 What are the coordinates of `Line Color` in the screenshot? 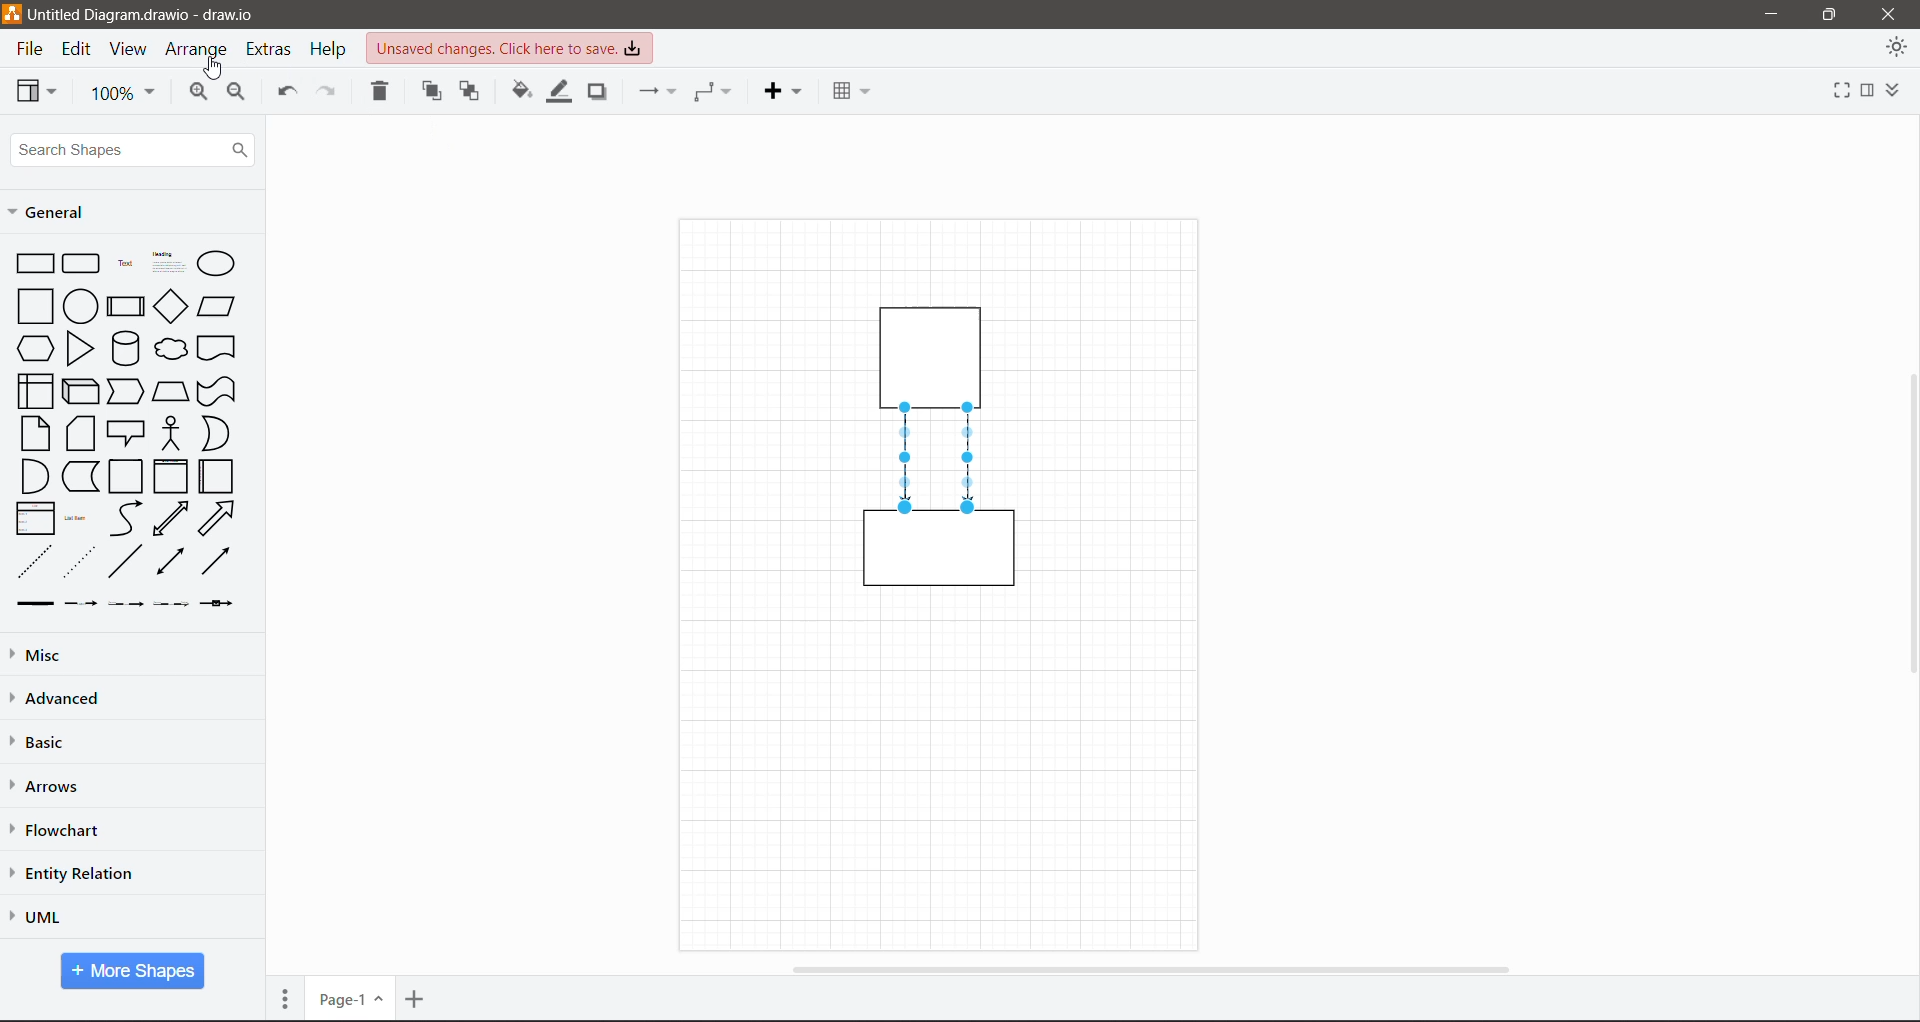 It's located at (557, 93).